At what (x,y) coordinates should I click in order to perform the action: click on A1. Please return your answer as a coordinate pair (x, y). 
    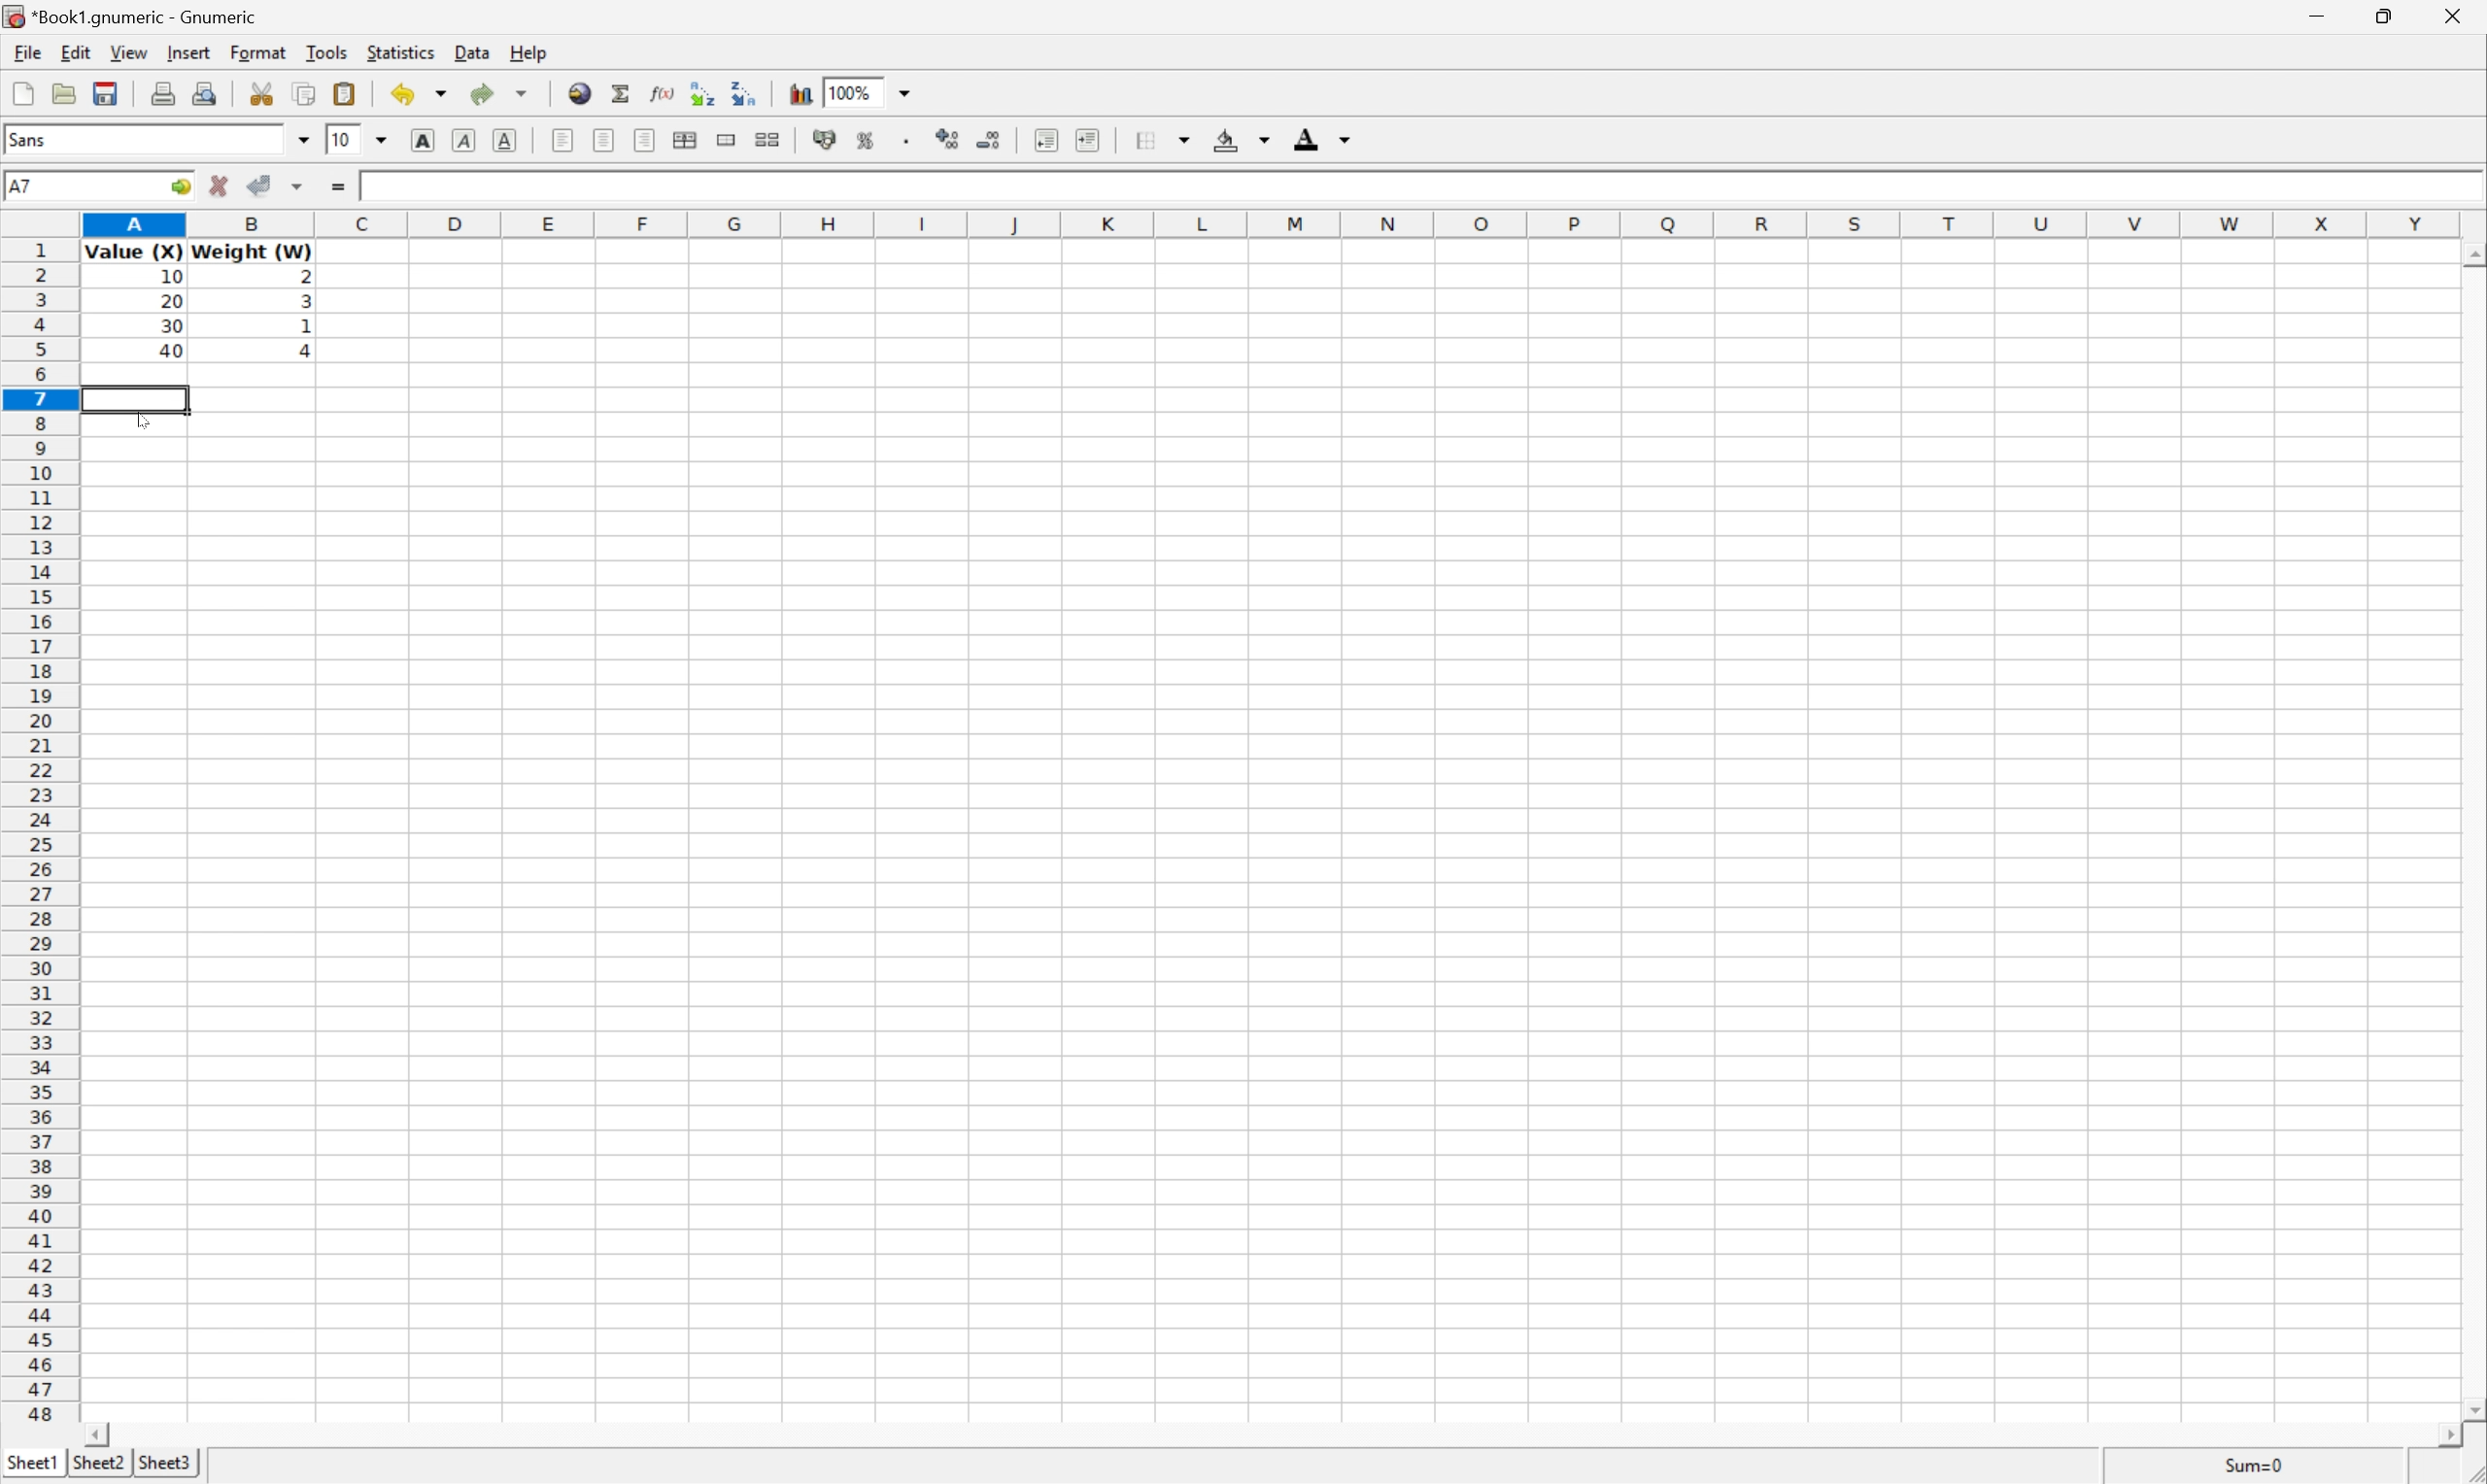
    Looking at the image, I should click on (24, 182).